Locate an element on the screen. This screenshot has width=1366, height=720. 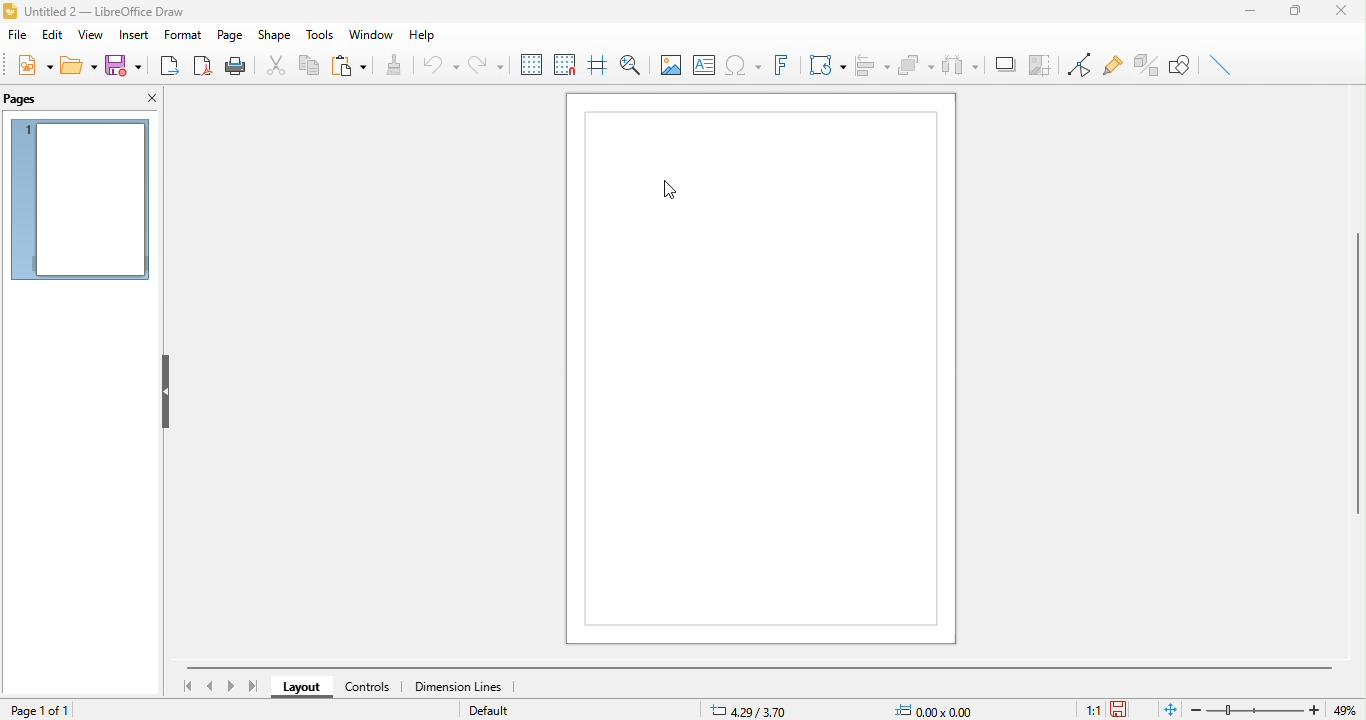
display grids is located at coordinates (526, 65).